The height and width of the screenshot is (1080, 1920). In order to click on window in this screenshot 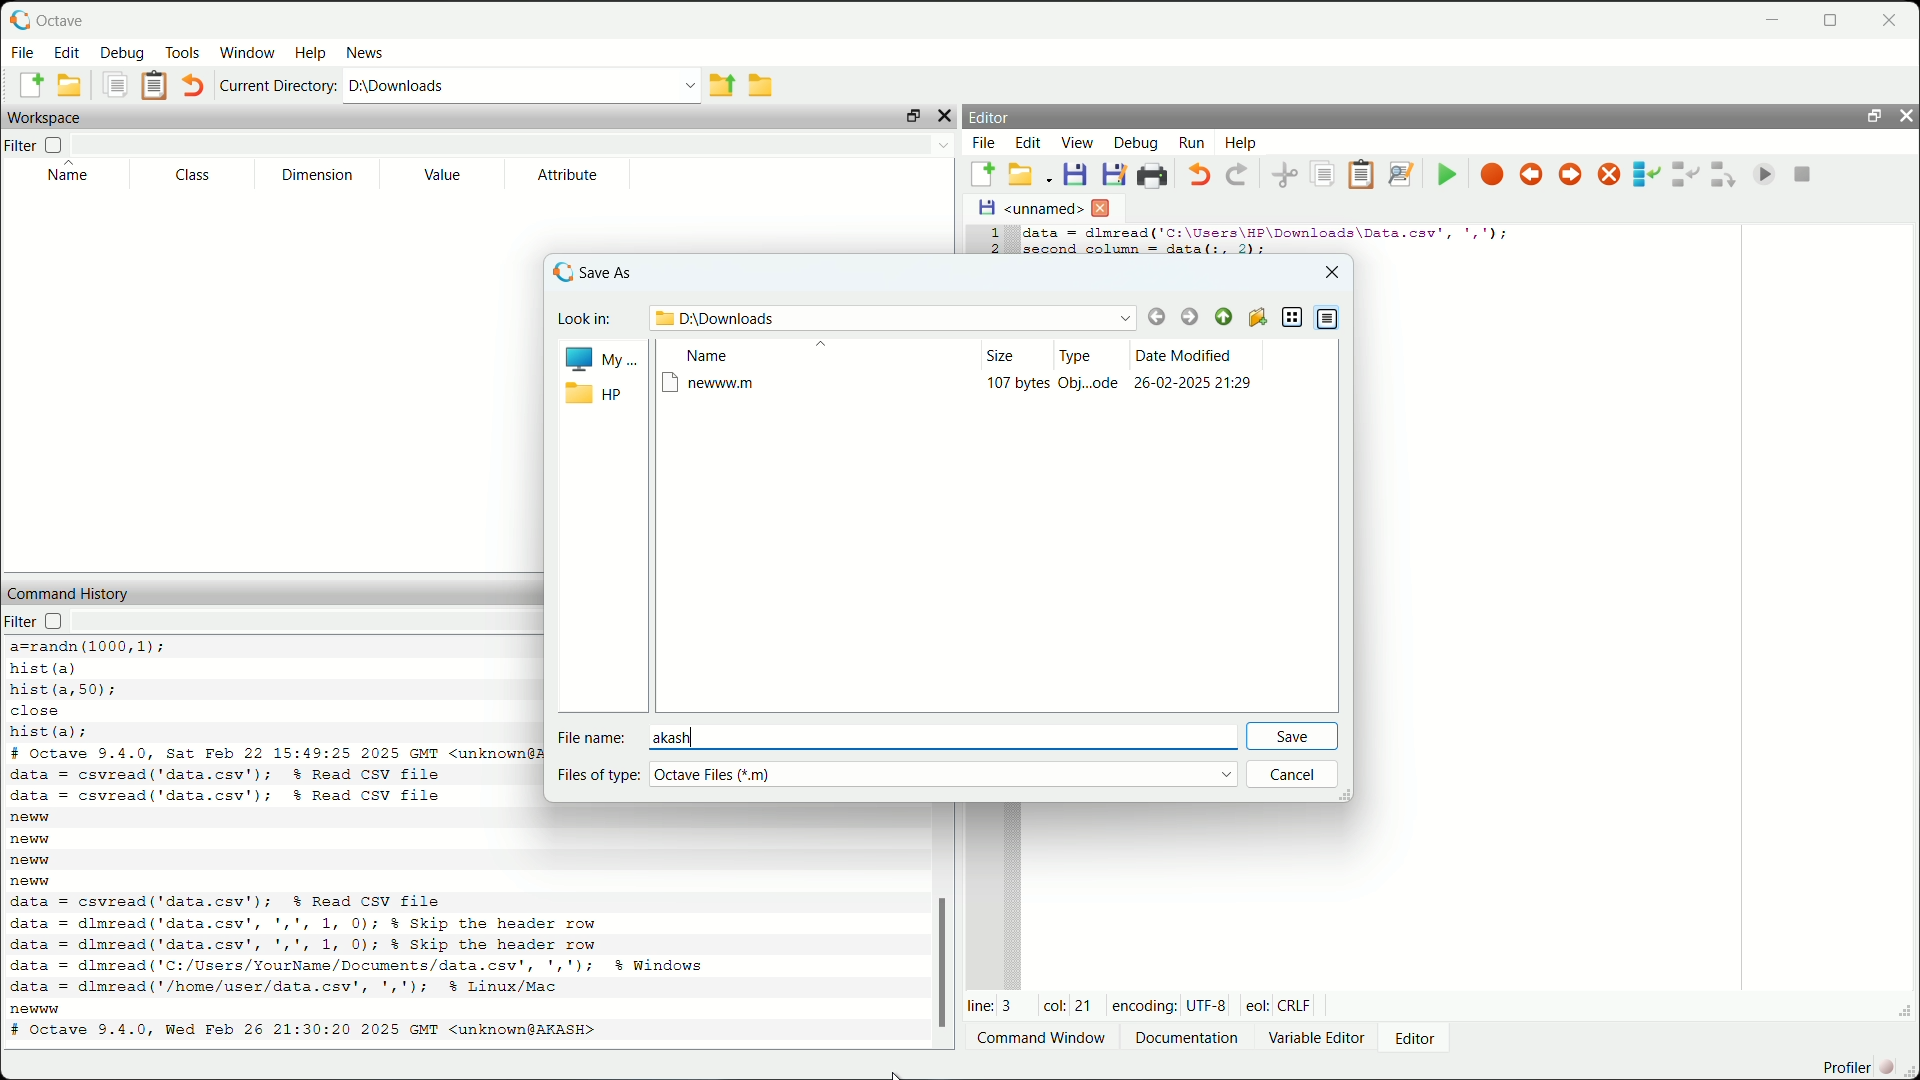, I will do `click(248, 53)`.